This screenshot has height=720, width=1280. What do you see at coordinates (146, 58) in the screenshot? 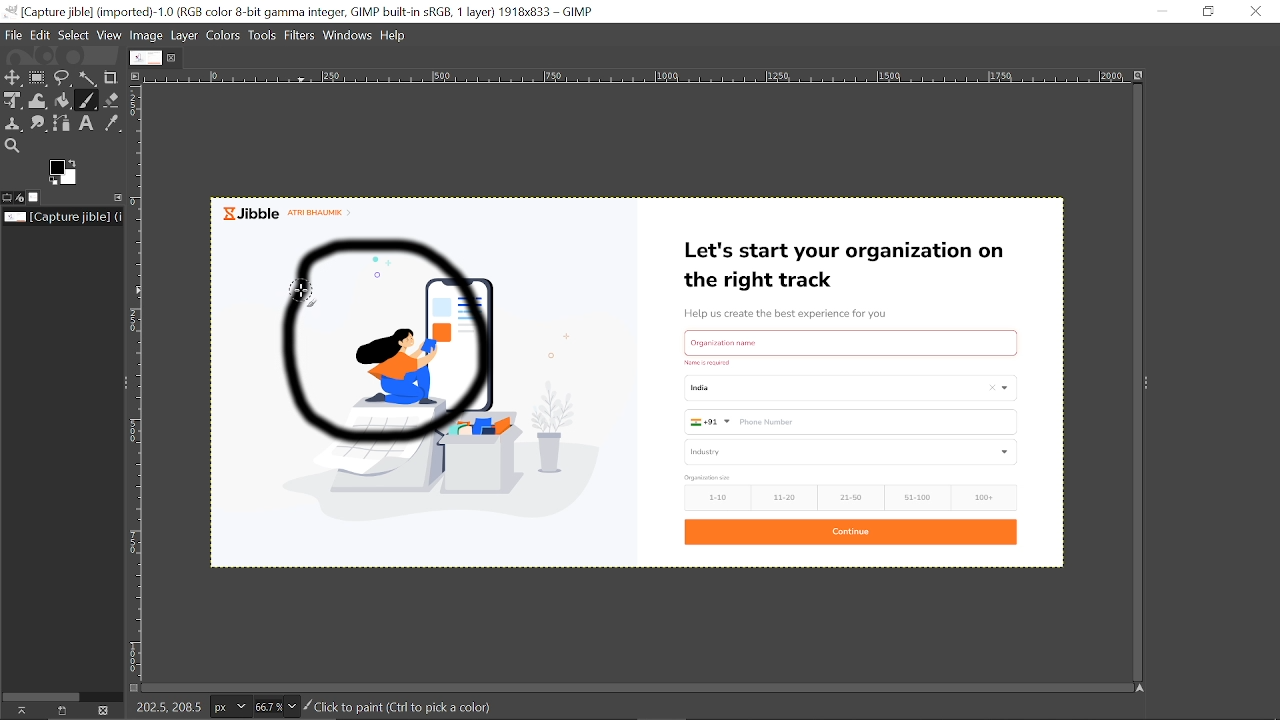
I see `Current image tab` at bounding box center [146, 58].